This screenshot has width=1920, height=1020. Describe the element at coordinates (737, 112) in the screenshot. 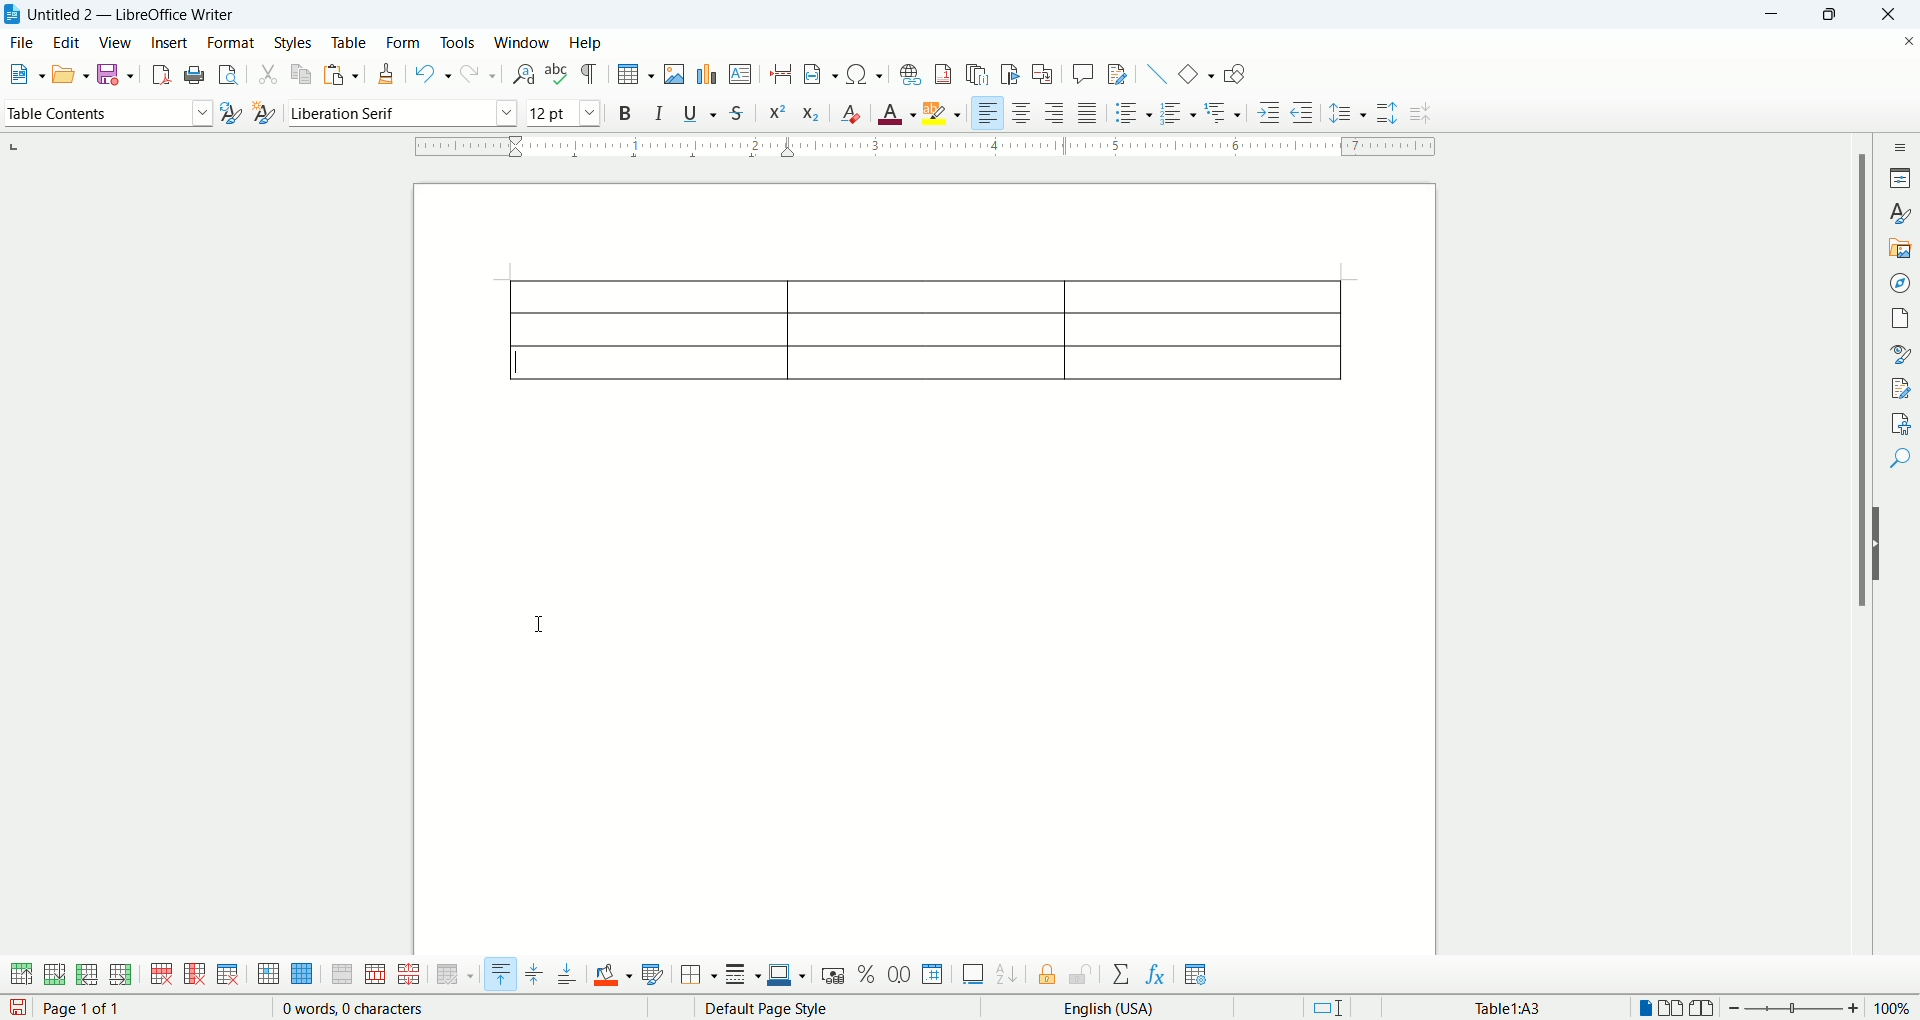

I see `strikethrough` at that location.